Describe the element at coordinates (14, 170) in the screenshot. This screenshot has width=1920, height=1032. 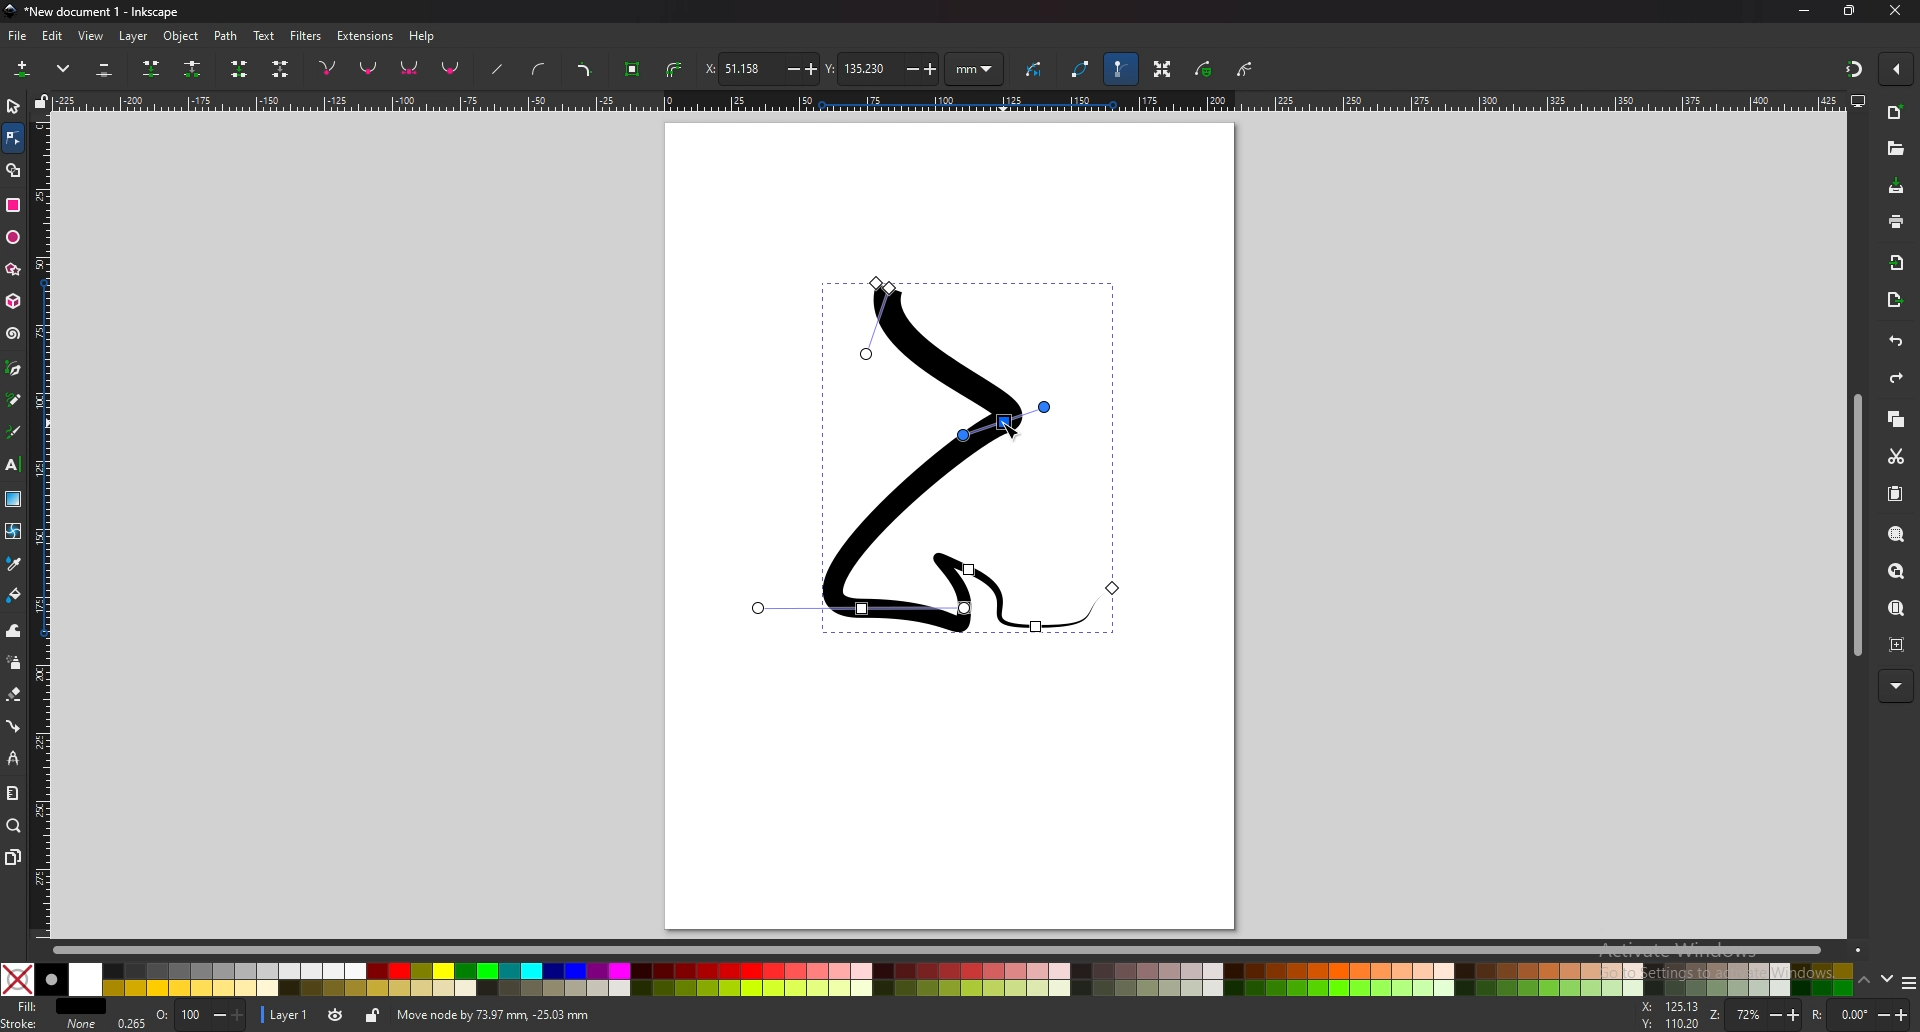
I see `shape builder` at that location.